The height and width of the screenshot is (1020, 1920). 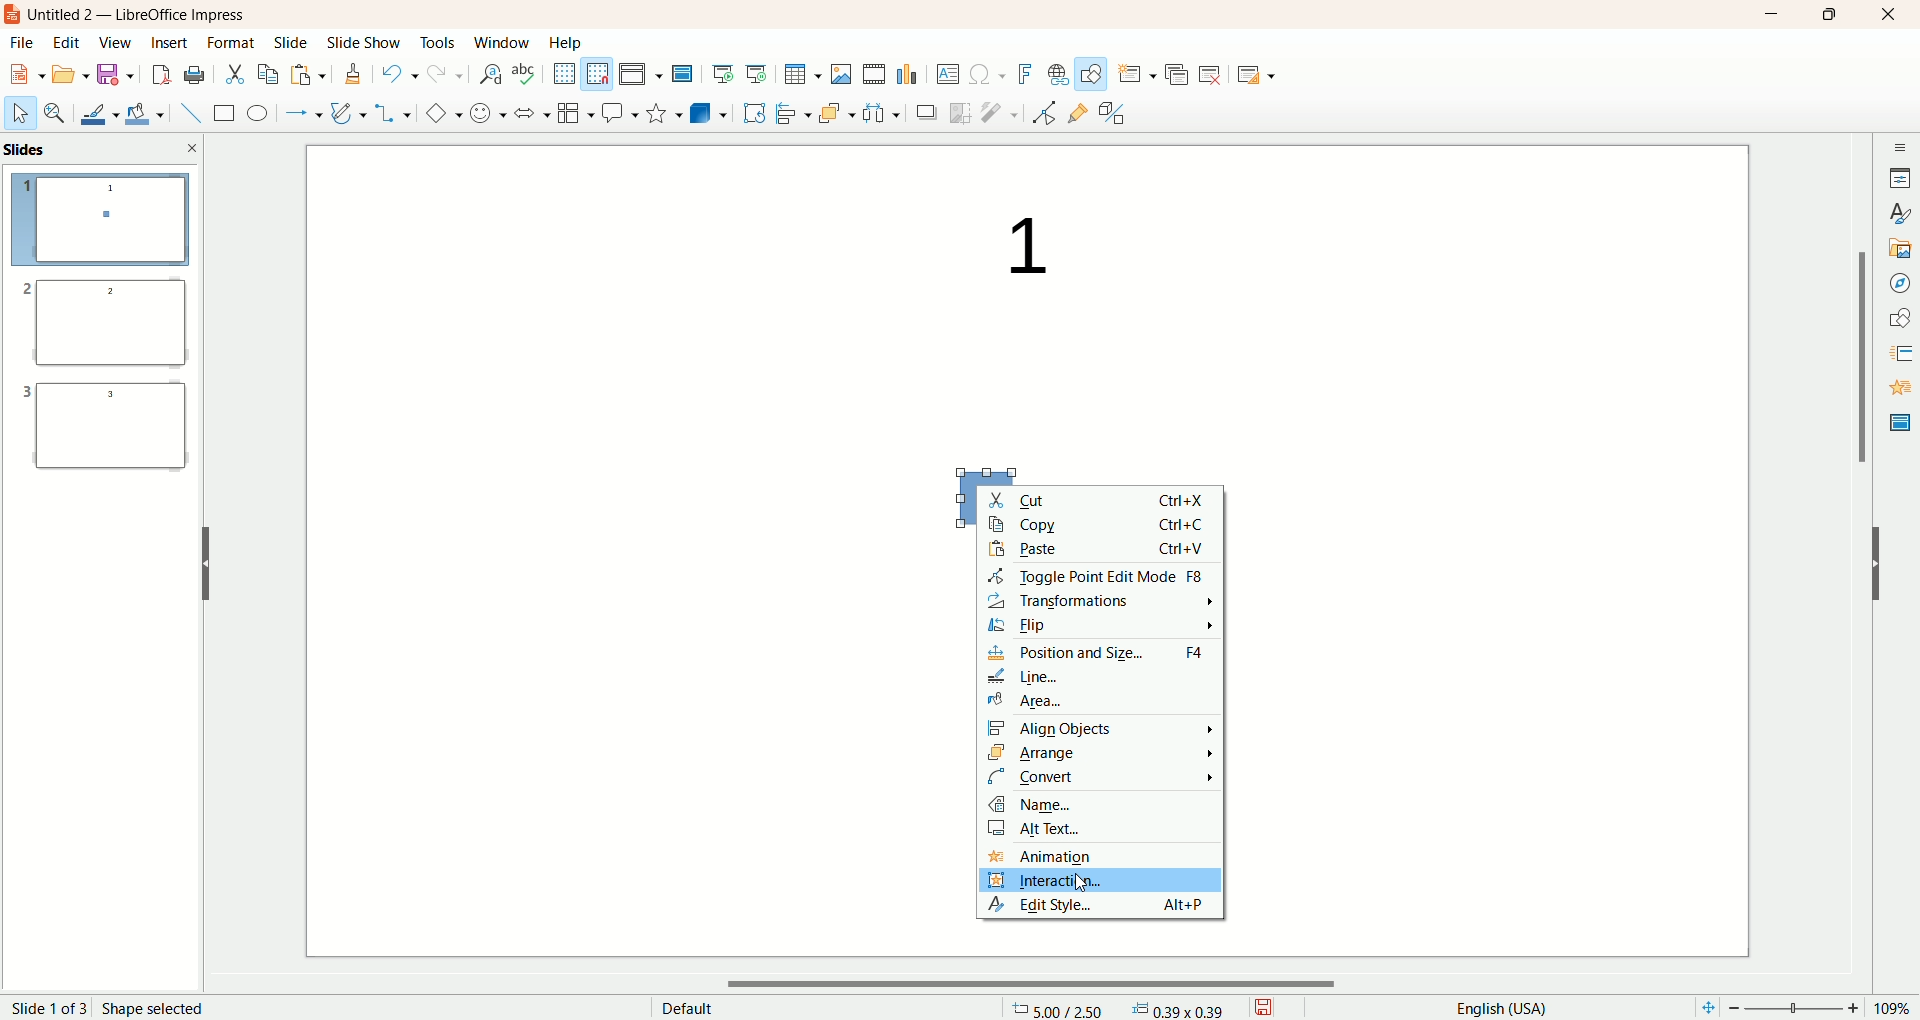 I want to click on arrange, so click(x=831, y=111).